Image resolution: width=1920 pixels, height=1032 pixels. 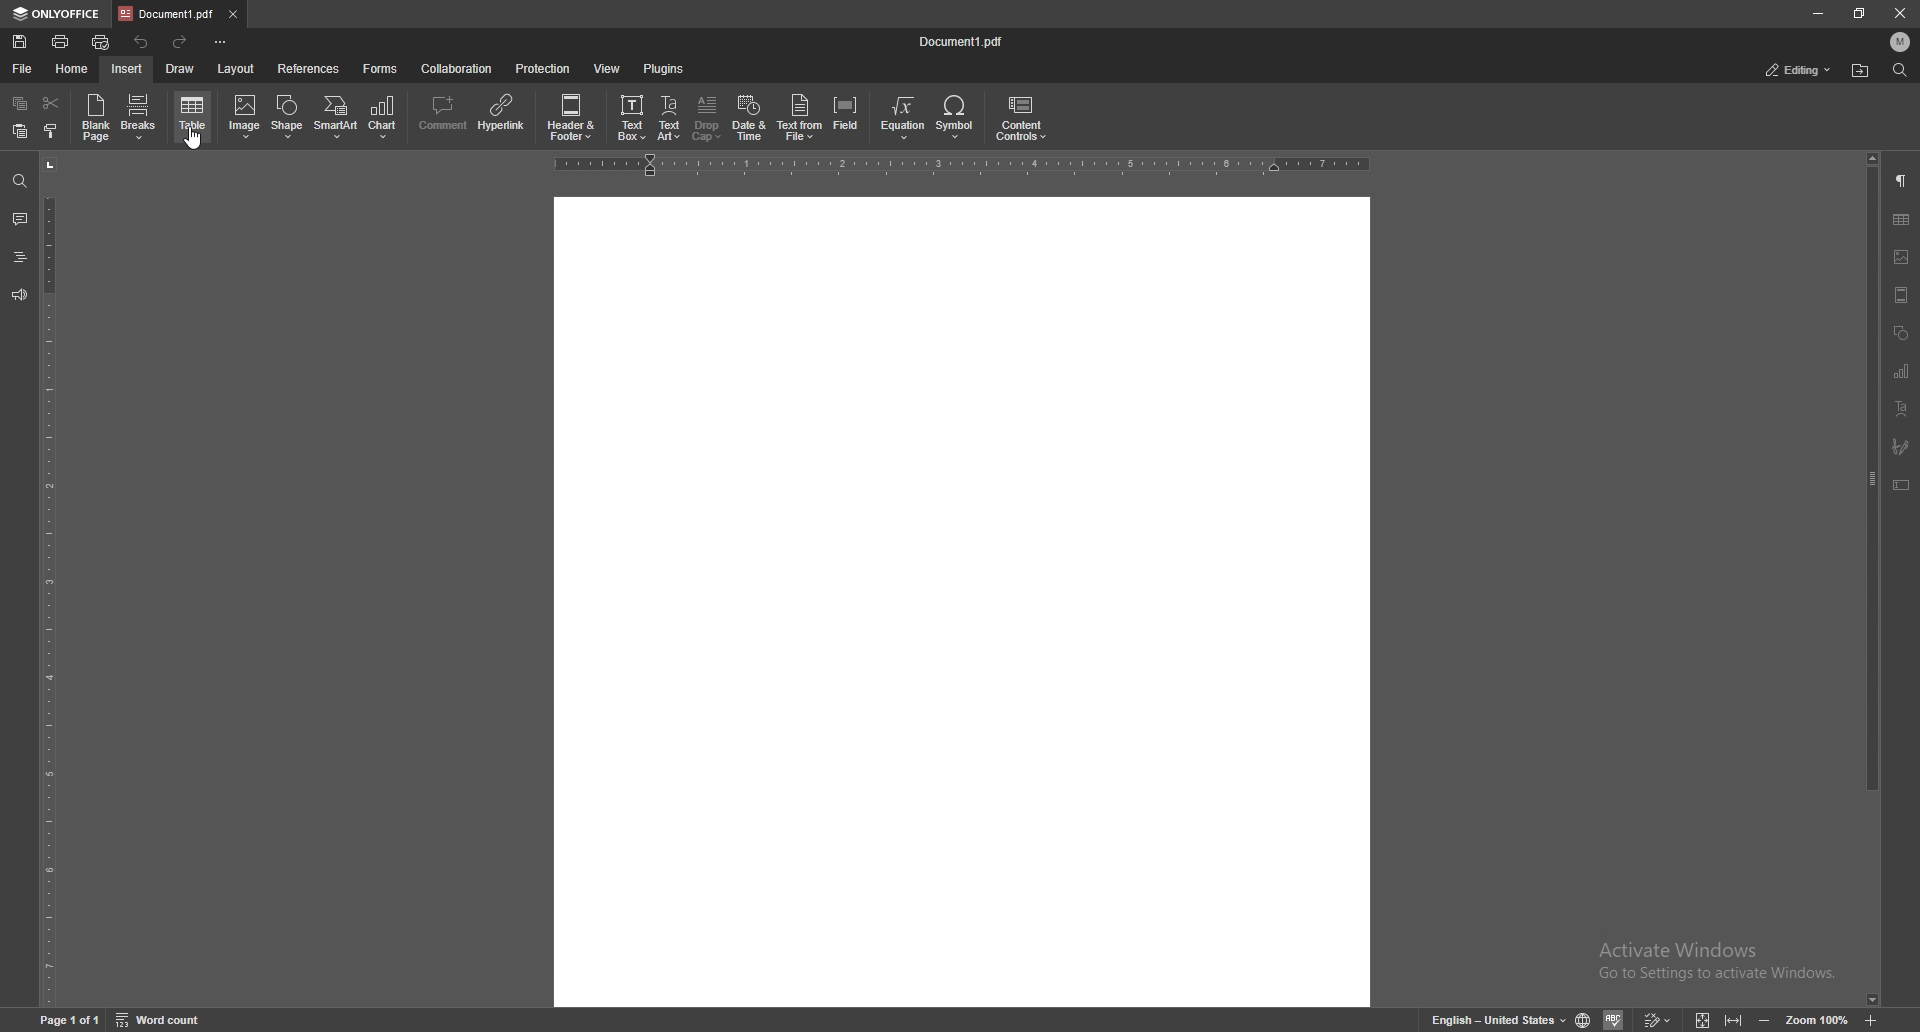 I want to click on paragraph, so click(x=1903, y=179).